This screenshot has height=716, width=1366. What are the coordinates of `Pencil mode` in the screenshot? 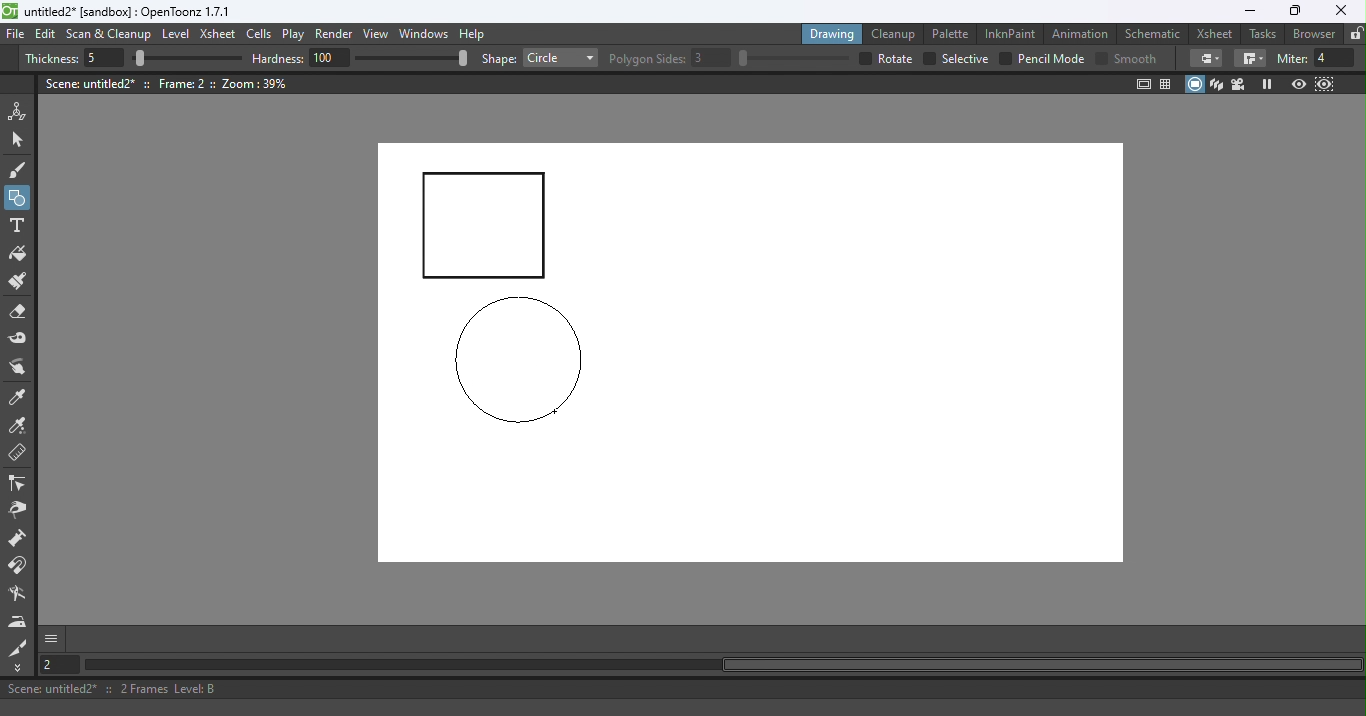 It's located at (1050, 59).